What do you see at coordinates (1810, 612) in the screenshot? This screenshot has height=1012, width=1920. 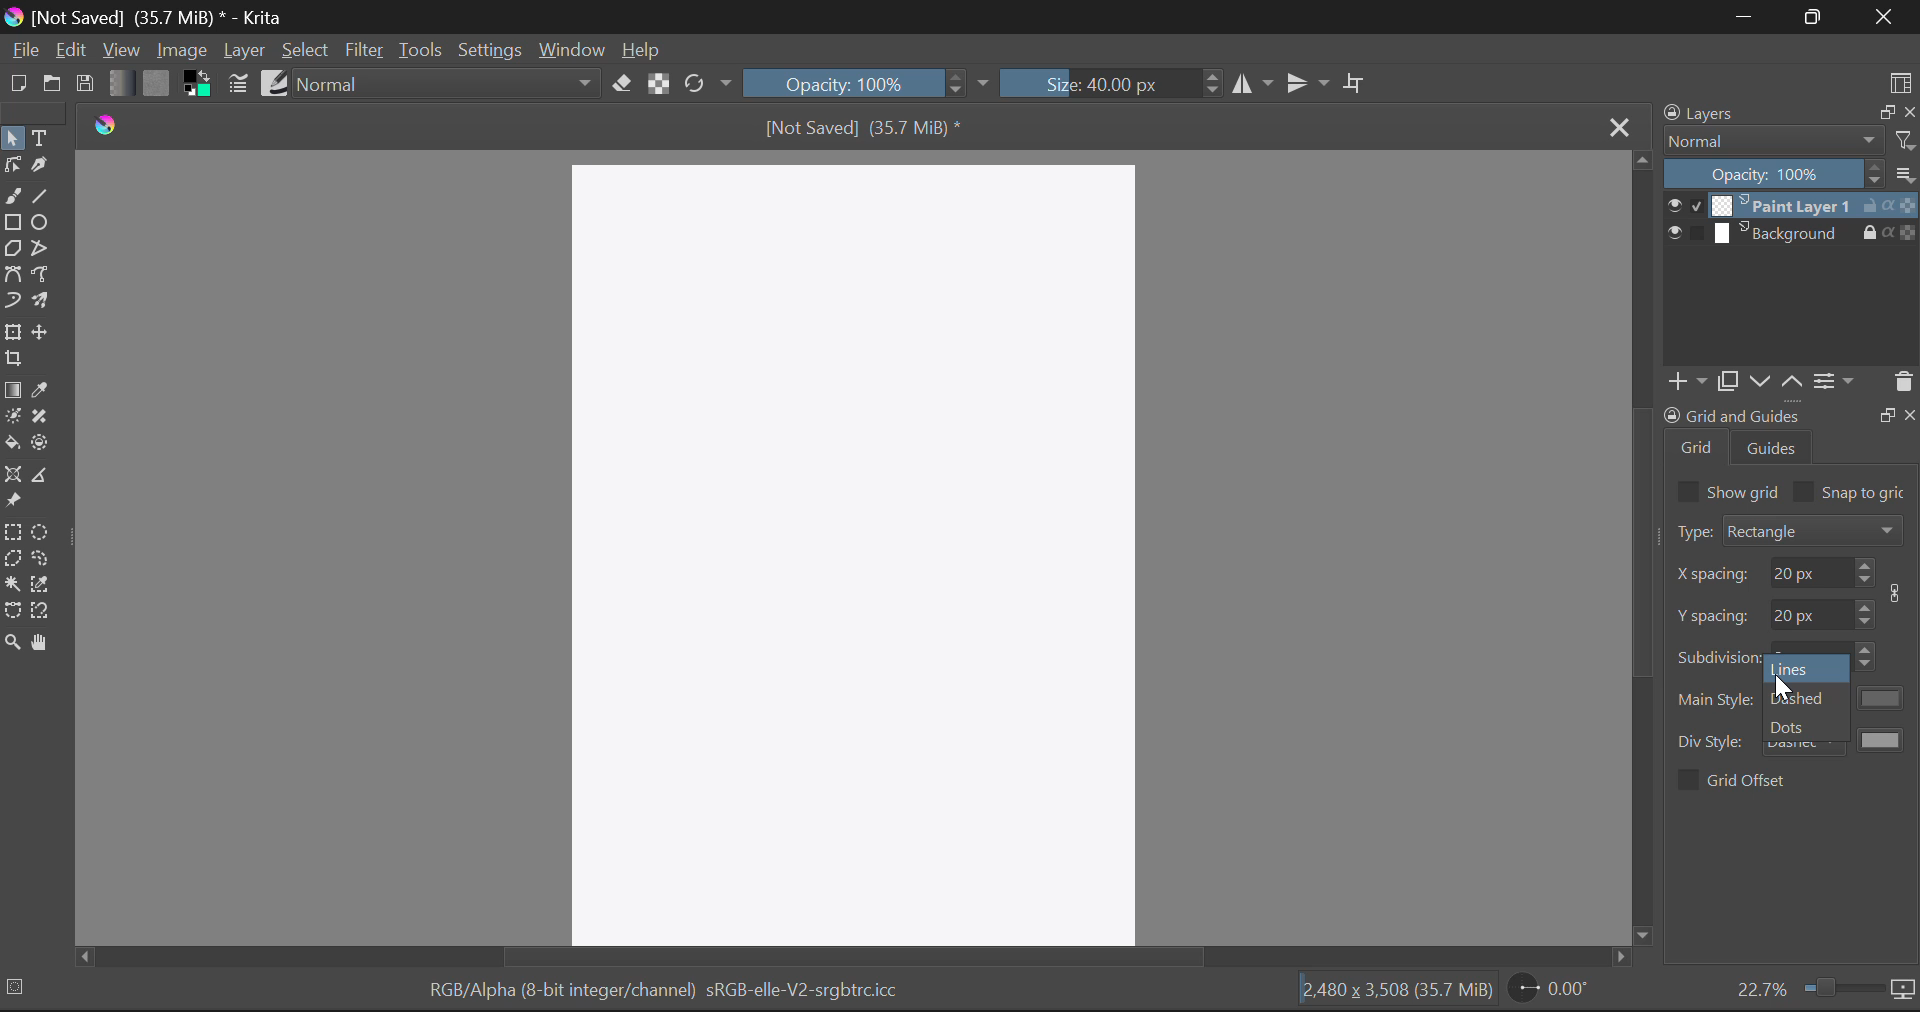 I see `spacing y` at bounding box center [1810, 612].